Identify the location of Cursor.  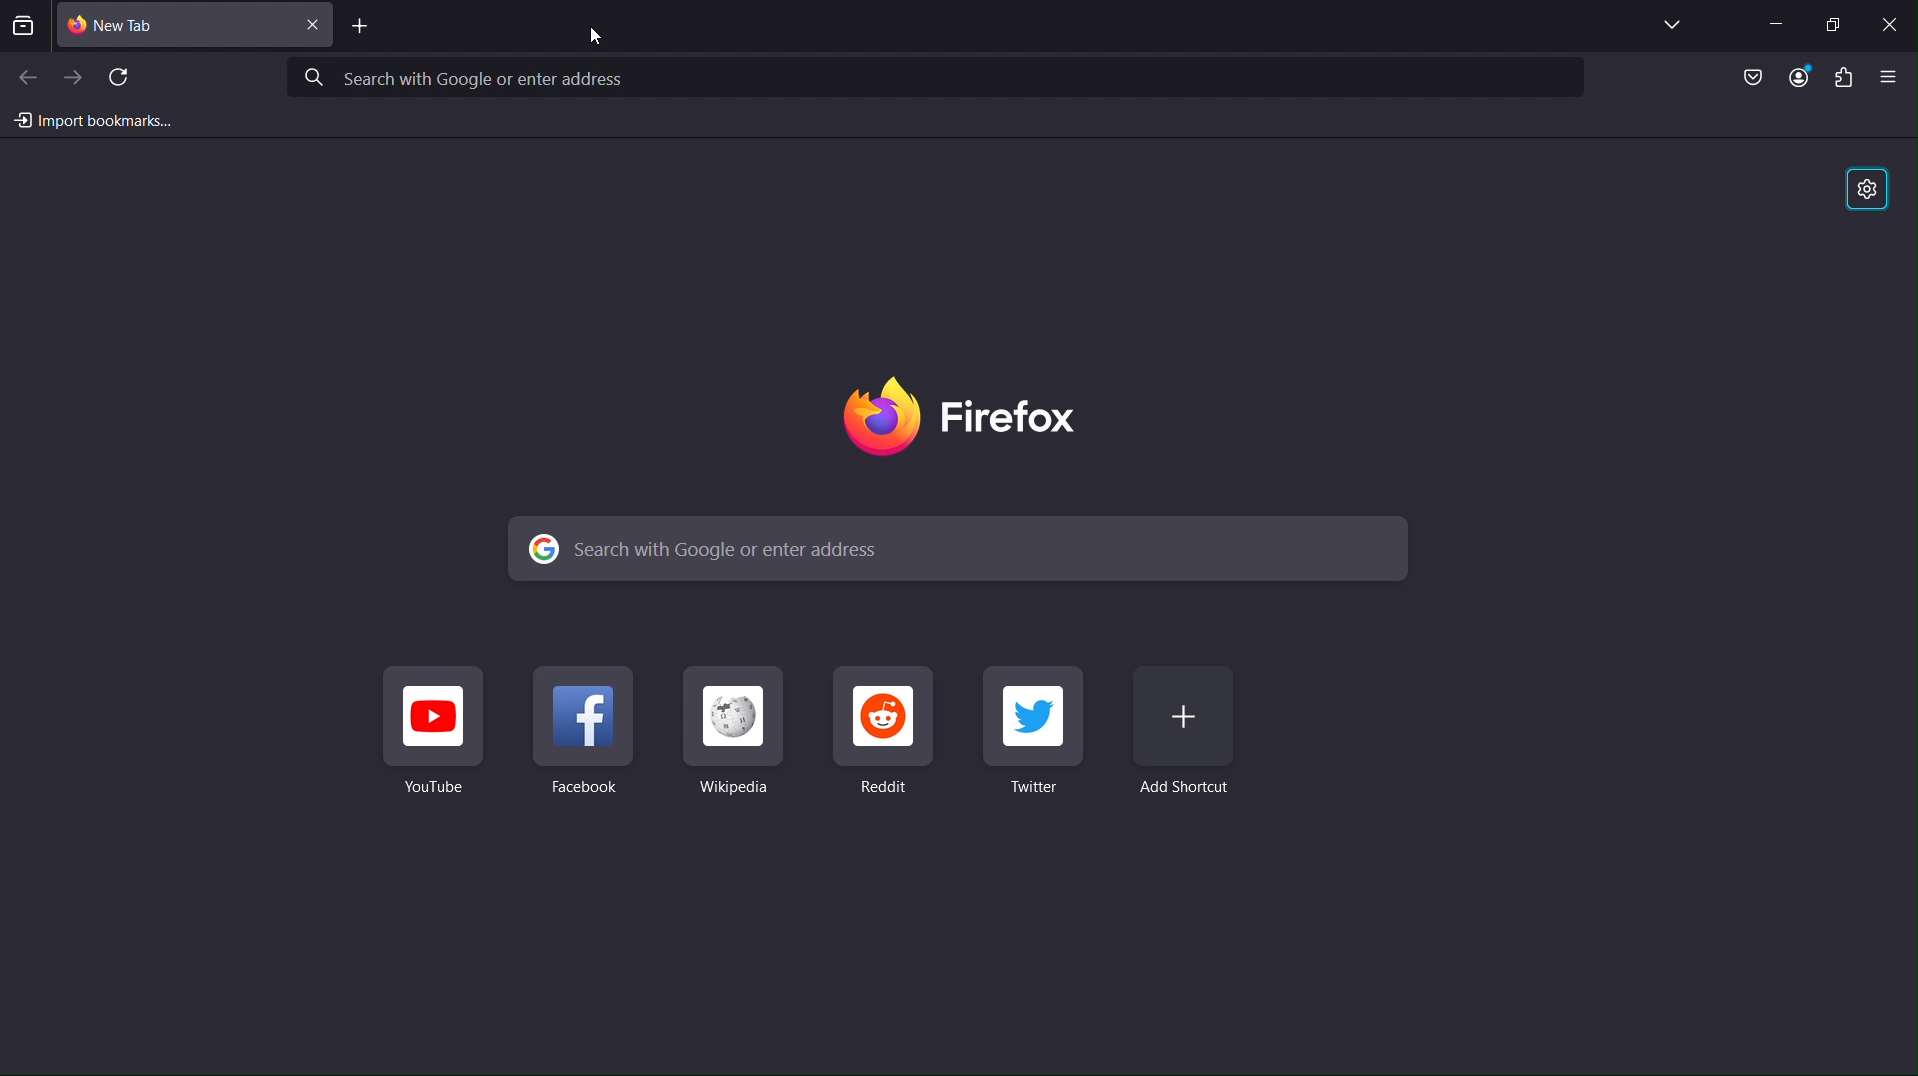
(600, 35).